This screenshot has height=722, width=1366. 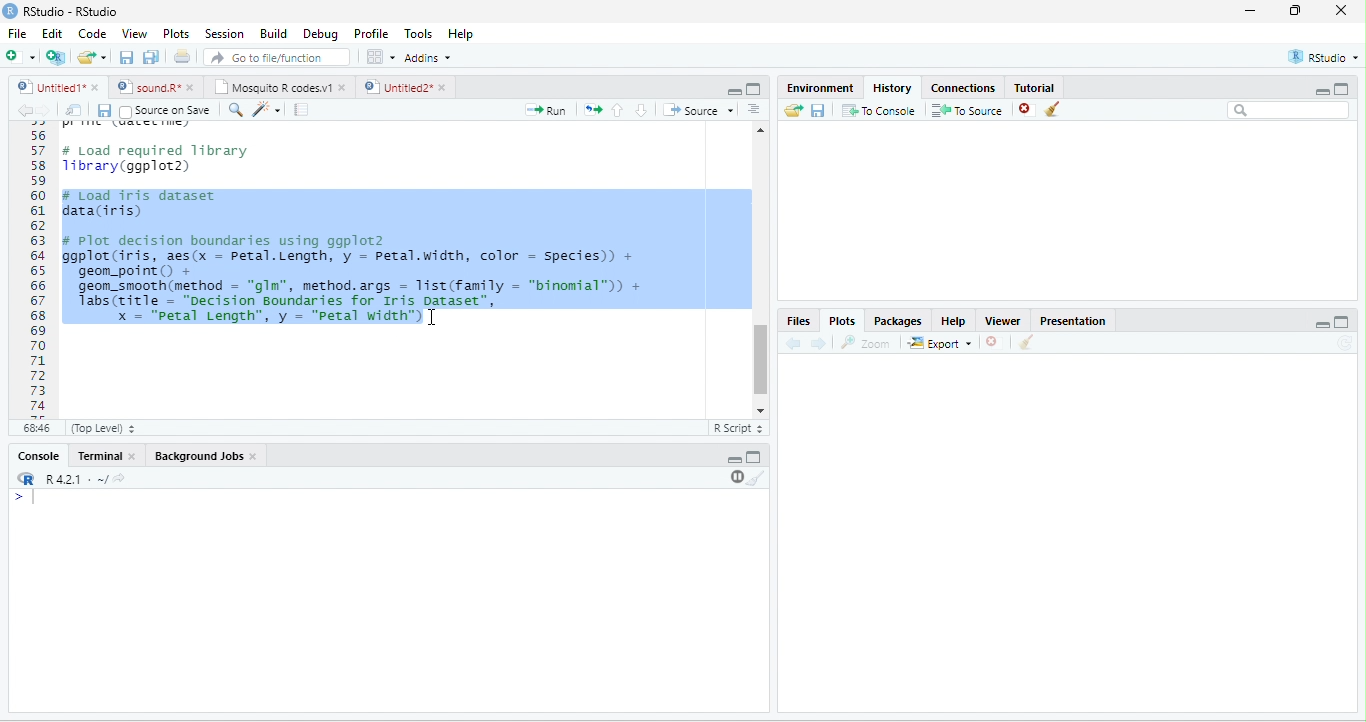 What do you see at coordinates (9, 11) in the screenshot?
I see `logo` at bounding box center [9, 11].